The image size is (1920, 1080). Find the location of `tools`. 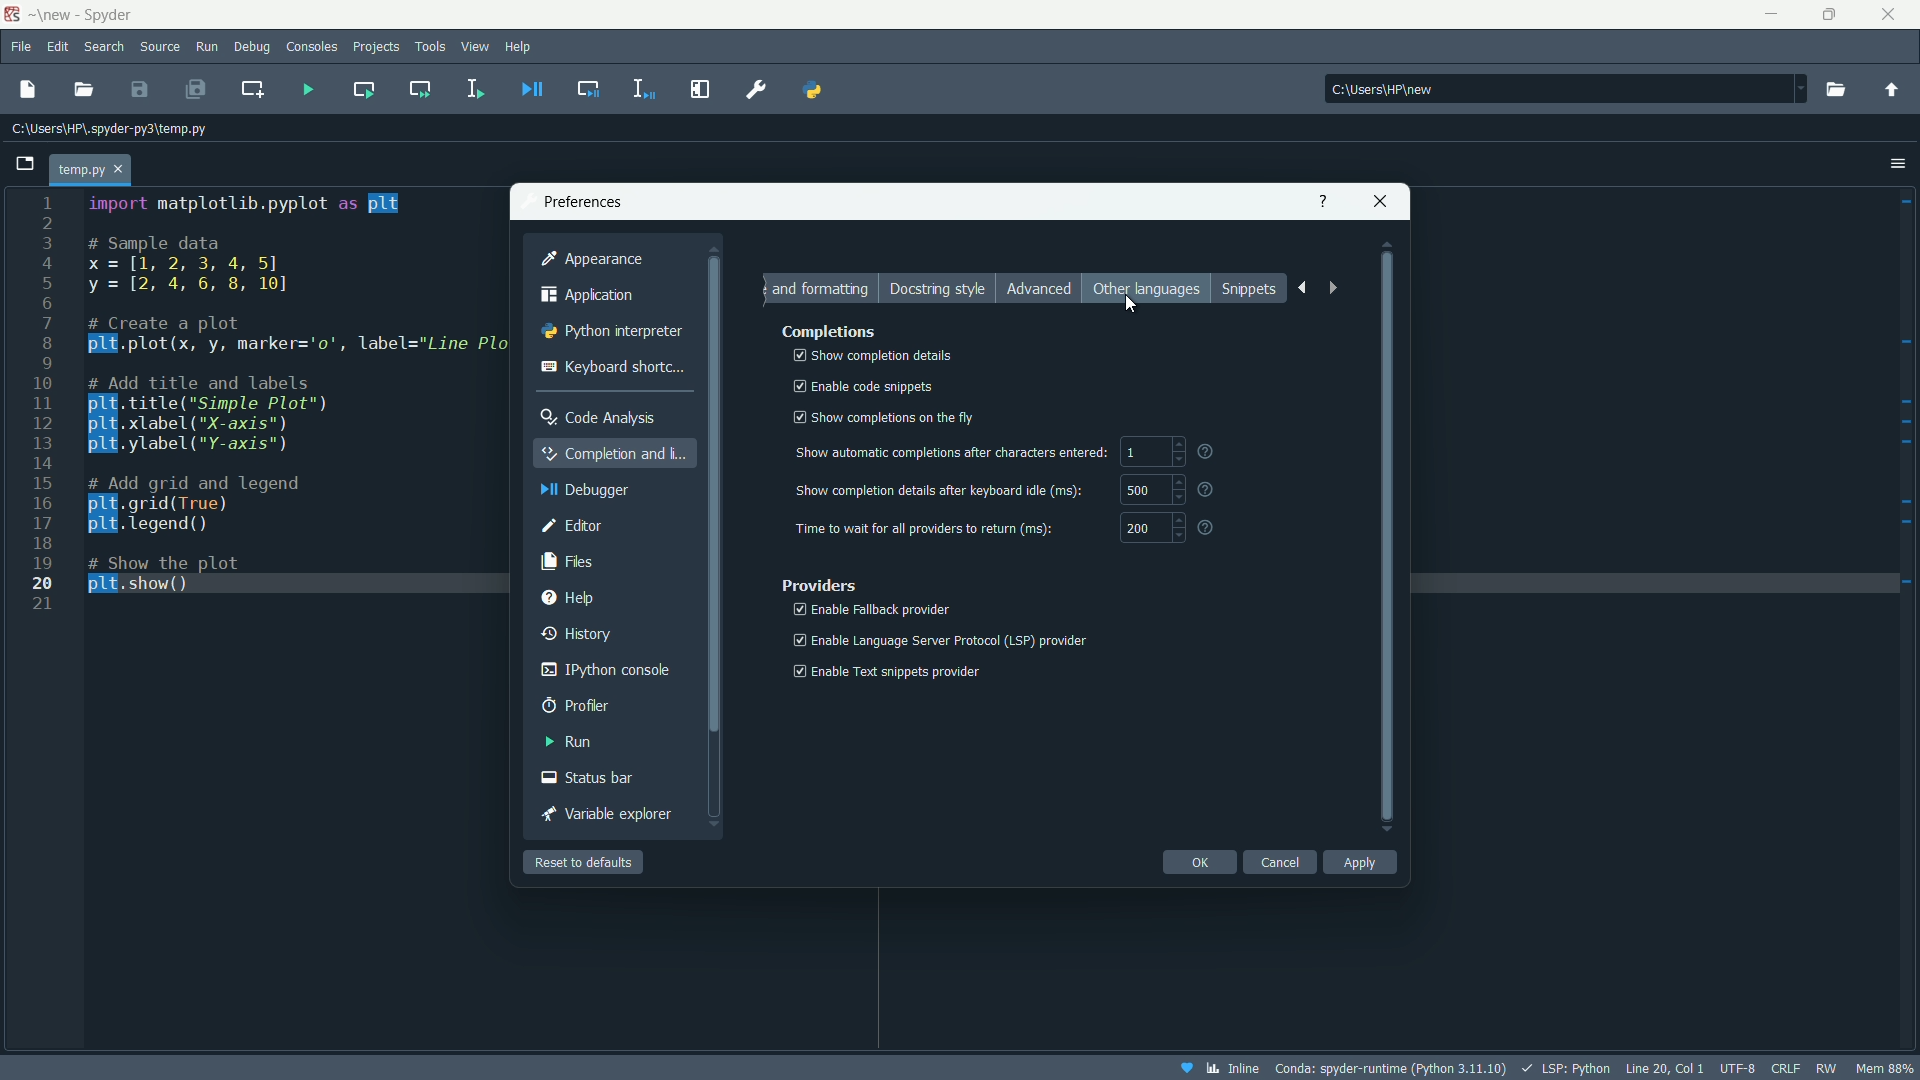

tools is located at coordinates (433, 46).